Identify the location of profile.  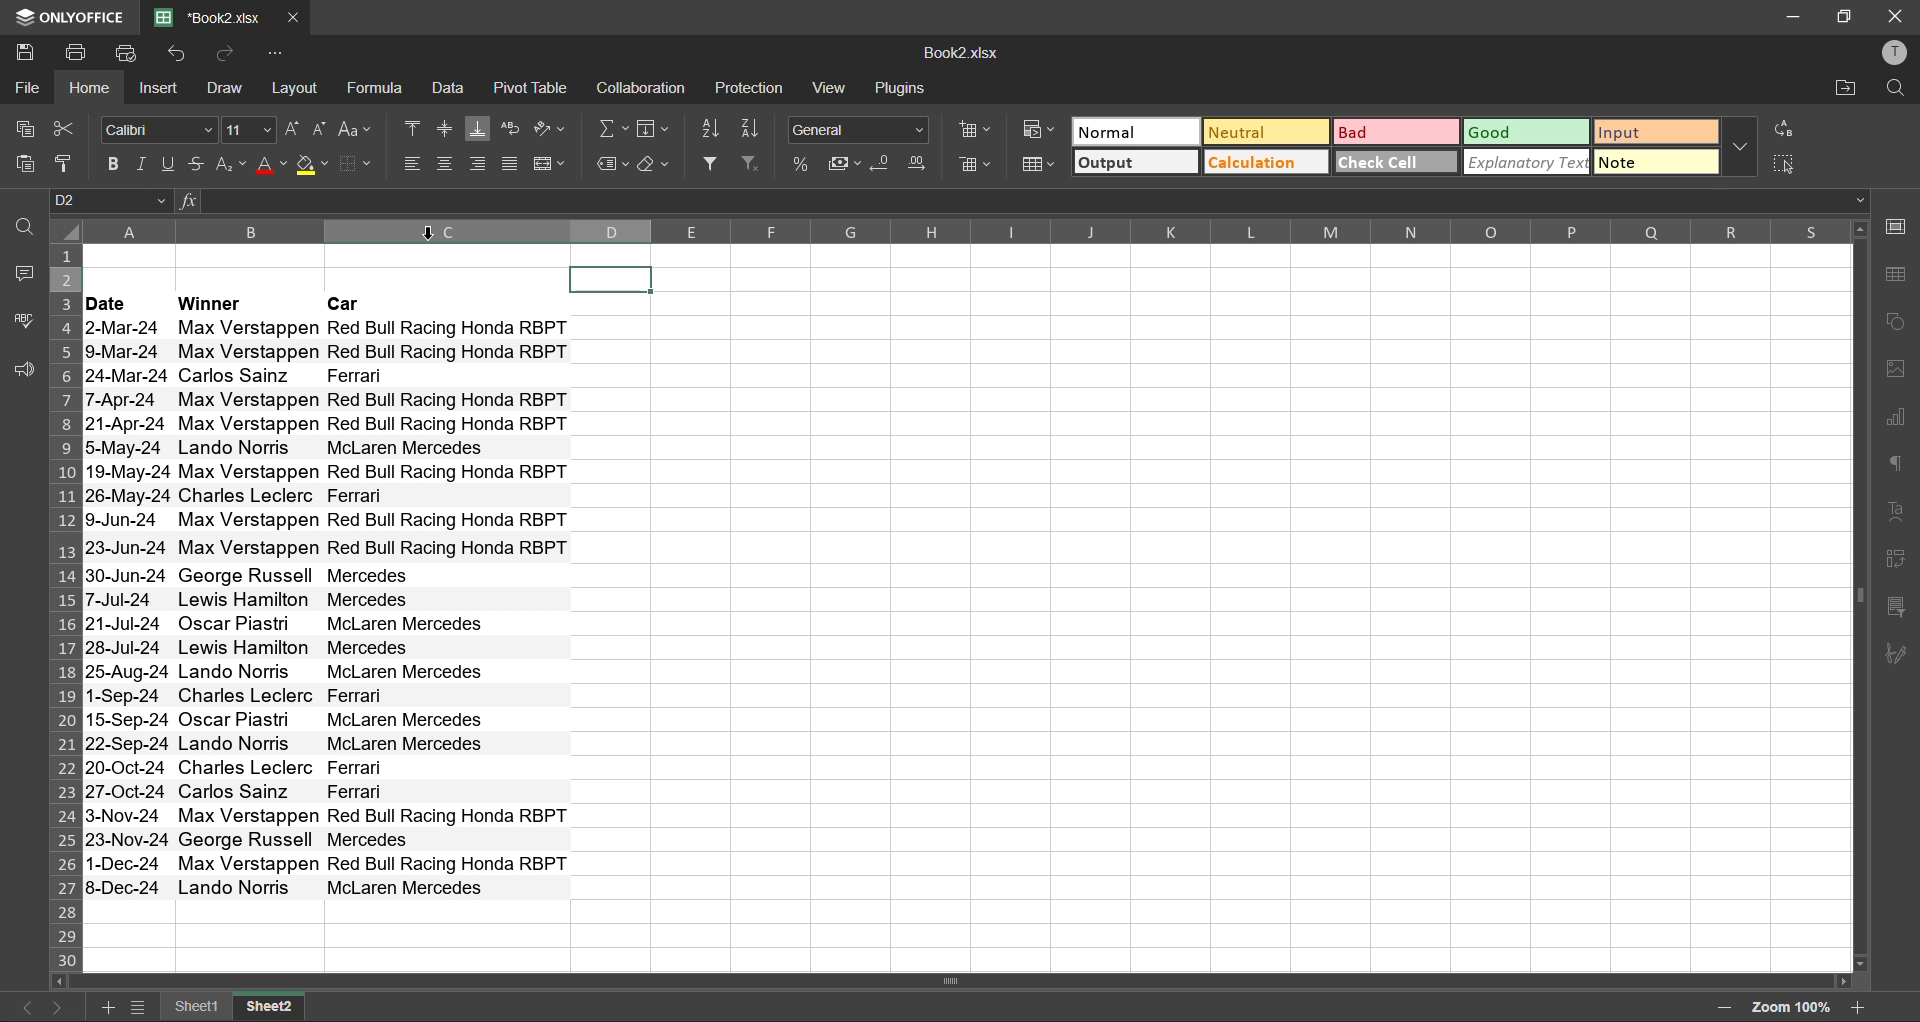
(1895, 52).